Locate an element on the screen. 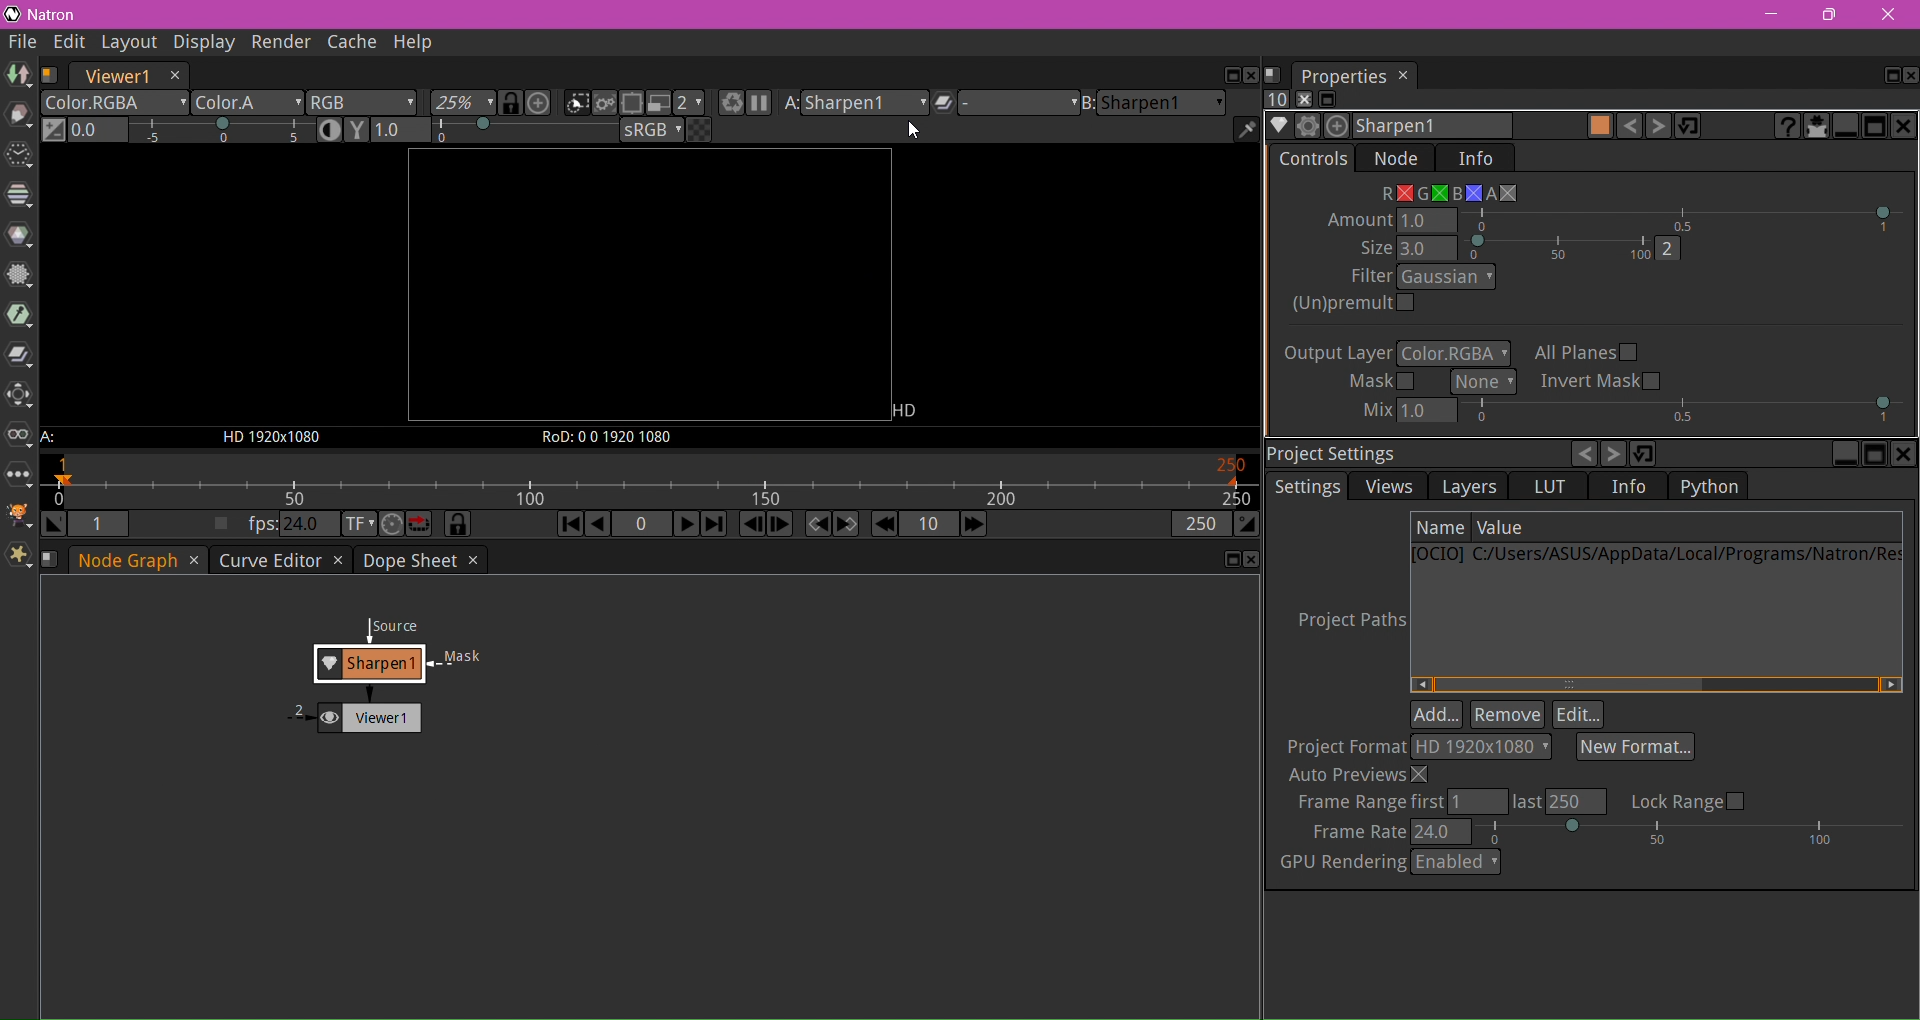 The width and height of the screenshot is (1920, 1020). Auto-contrast is located at coordinates (332, 129).